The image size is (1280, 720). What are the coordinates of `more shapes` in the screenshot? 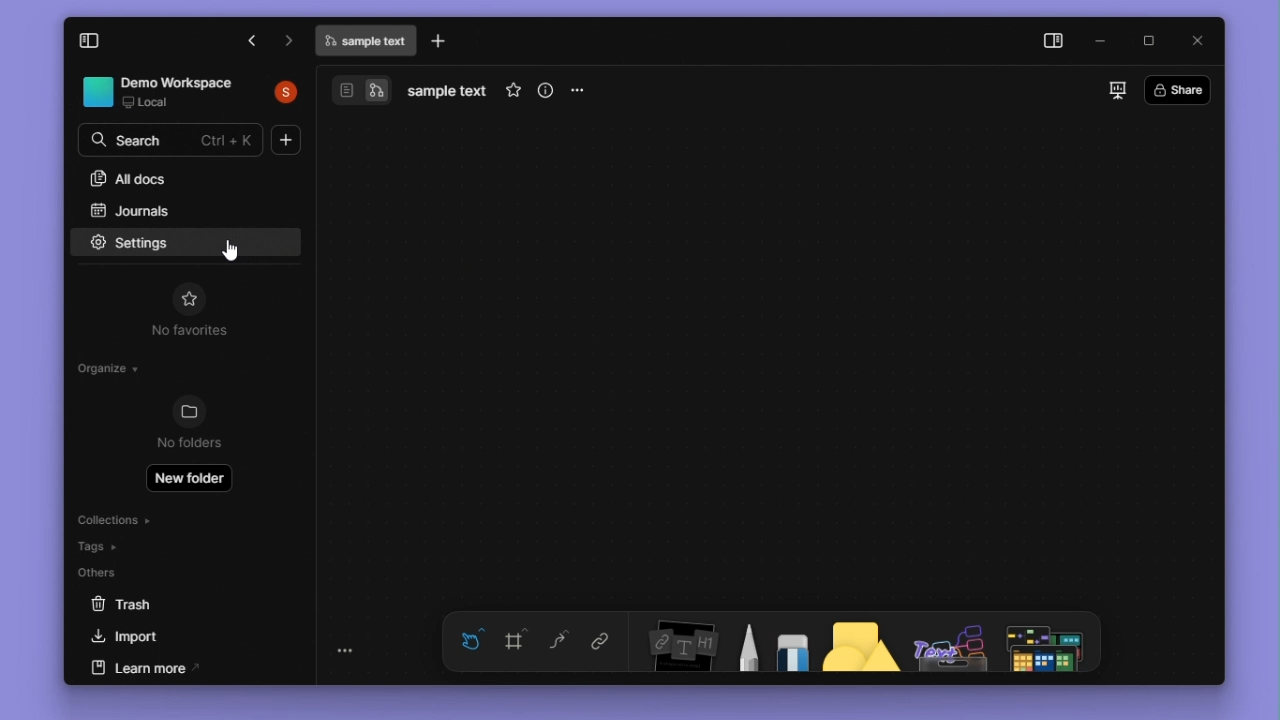 It's located at (1050, 643).